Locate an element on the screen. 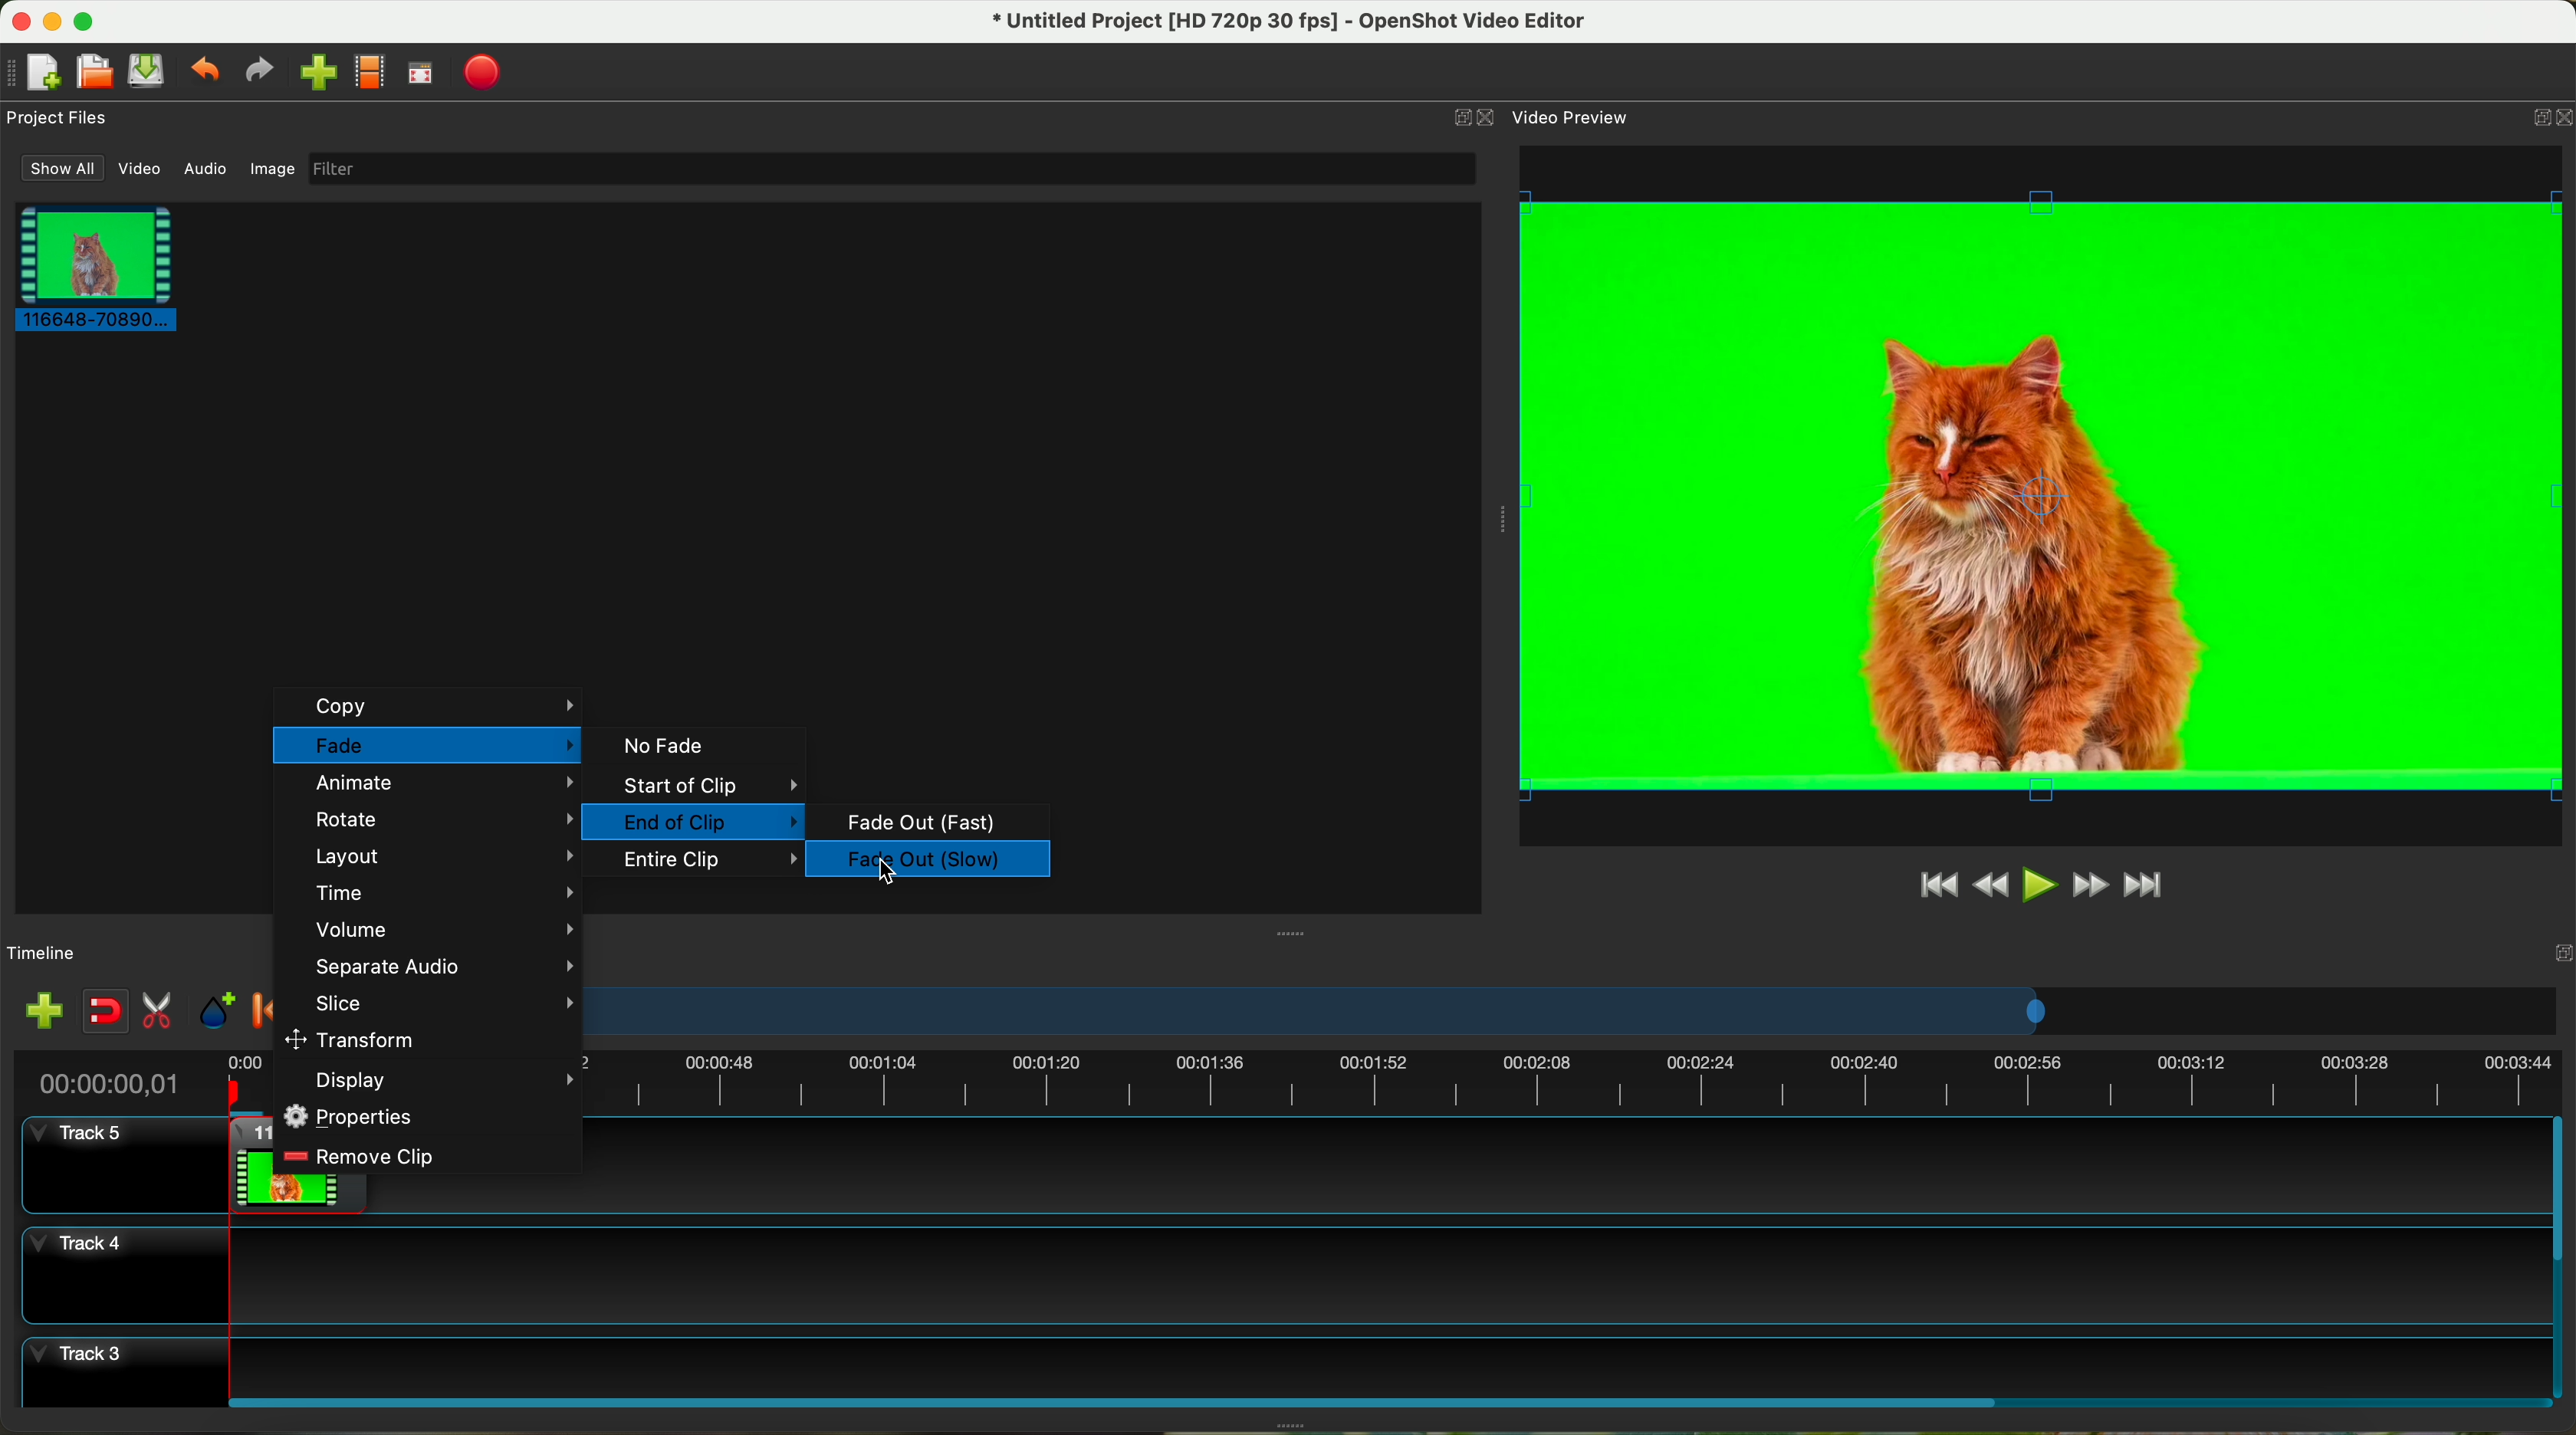  undo is located at coordinates (203, 68).